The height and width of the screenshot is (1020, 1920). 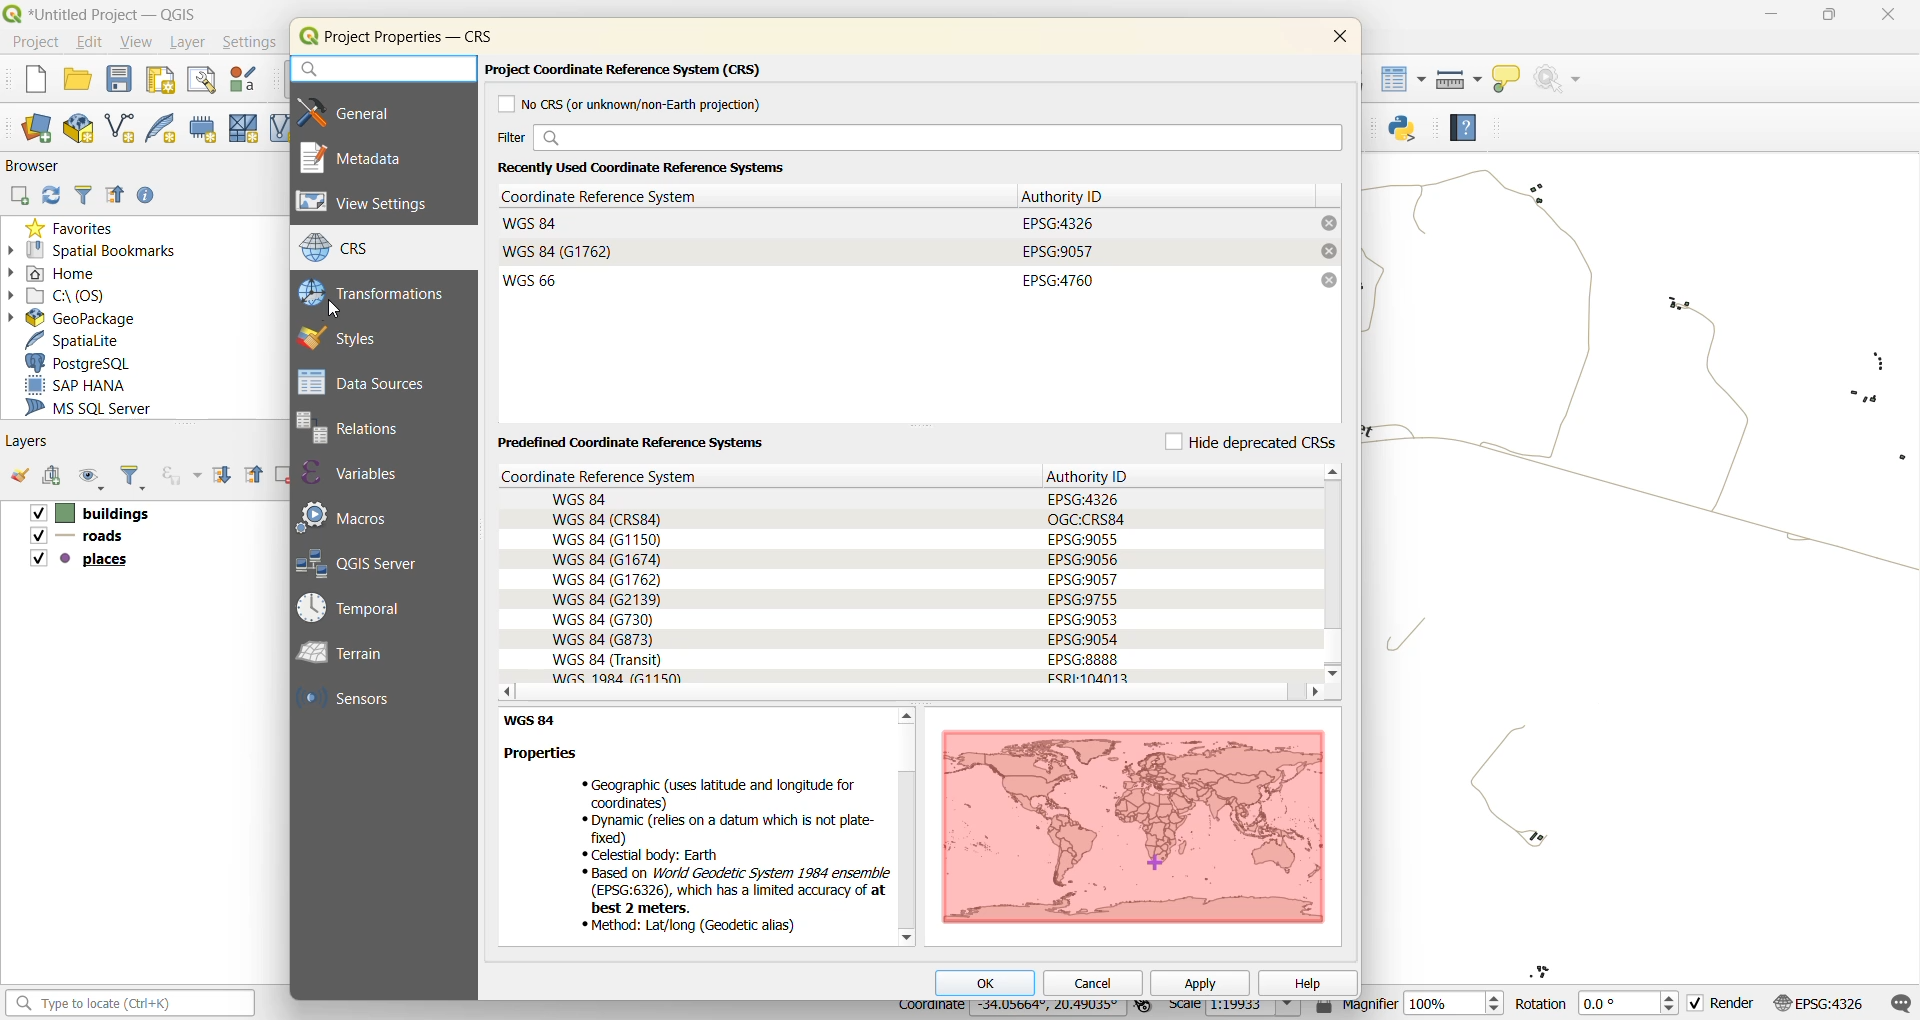 What do you see at coordinates (222, 472) in the screenshot?
I see `expand all` at bounding box center [222, 472].